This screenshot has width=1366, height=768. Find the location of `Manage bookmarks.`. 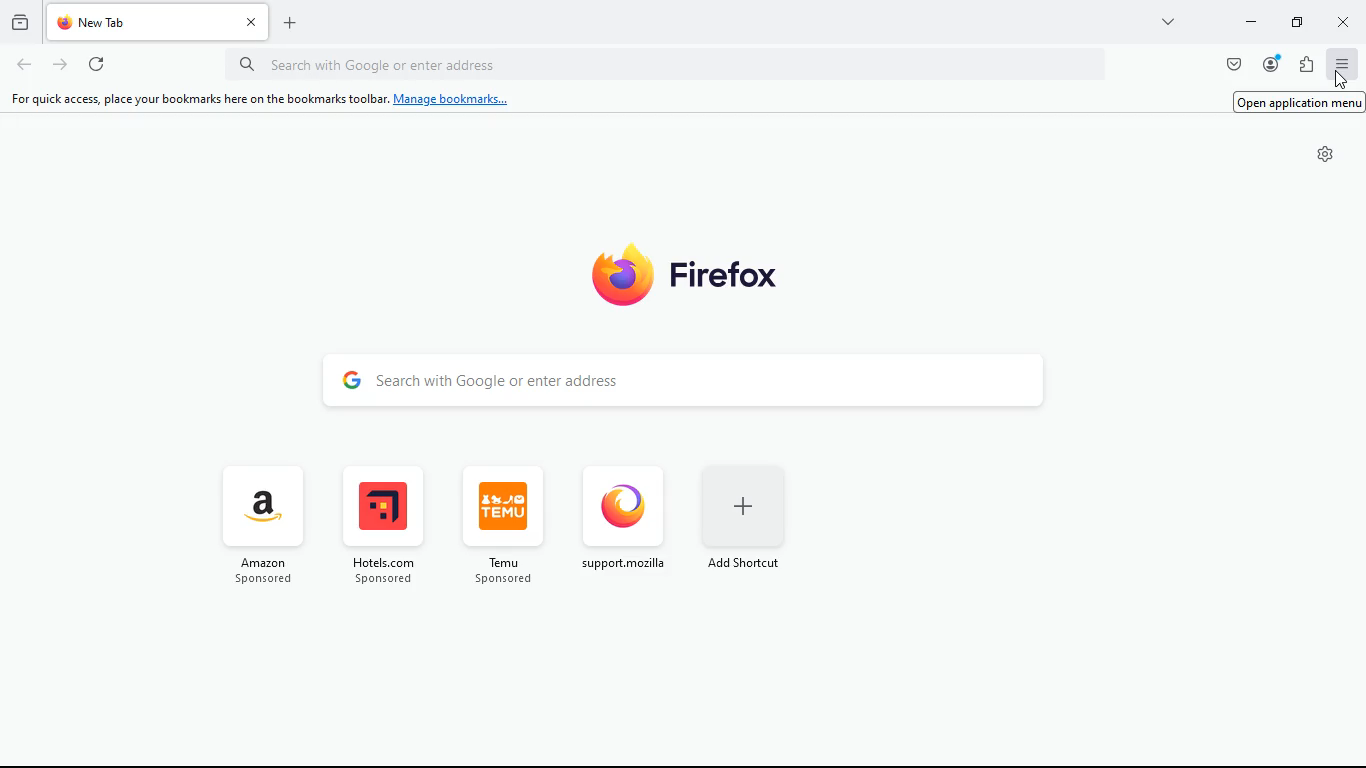

Manage bookmarks. is located at coordinates (456, 99).